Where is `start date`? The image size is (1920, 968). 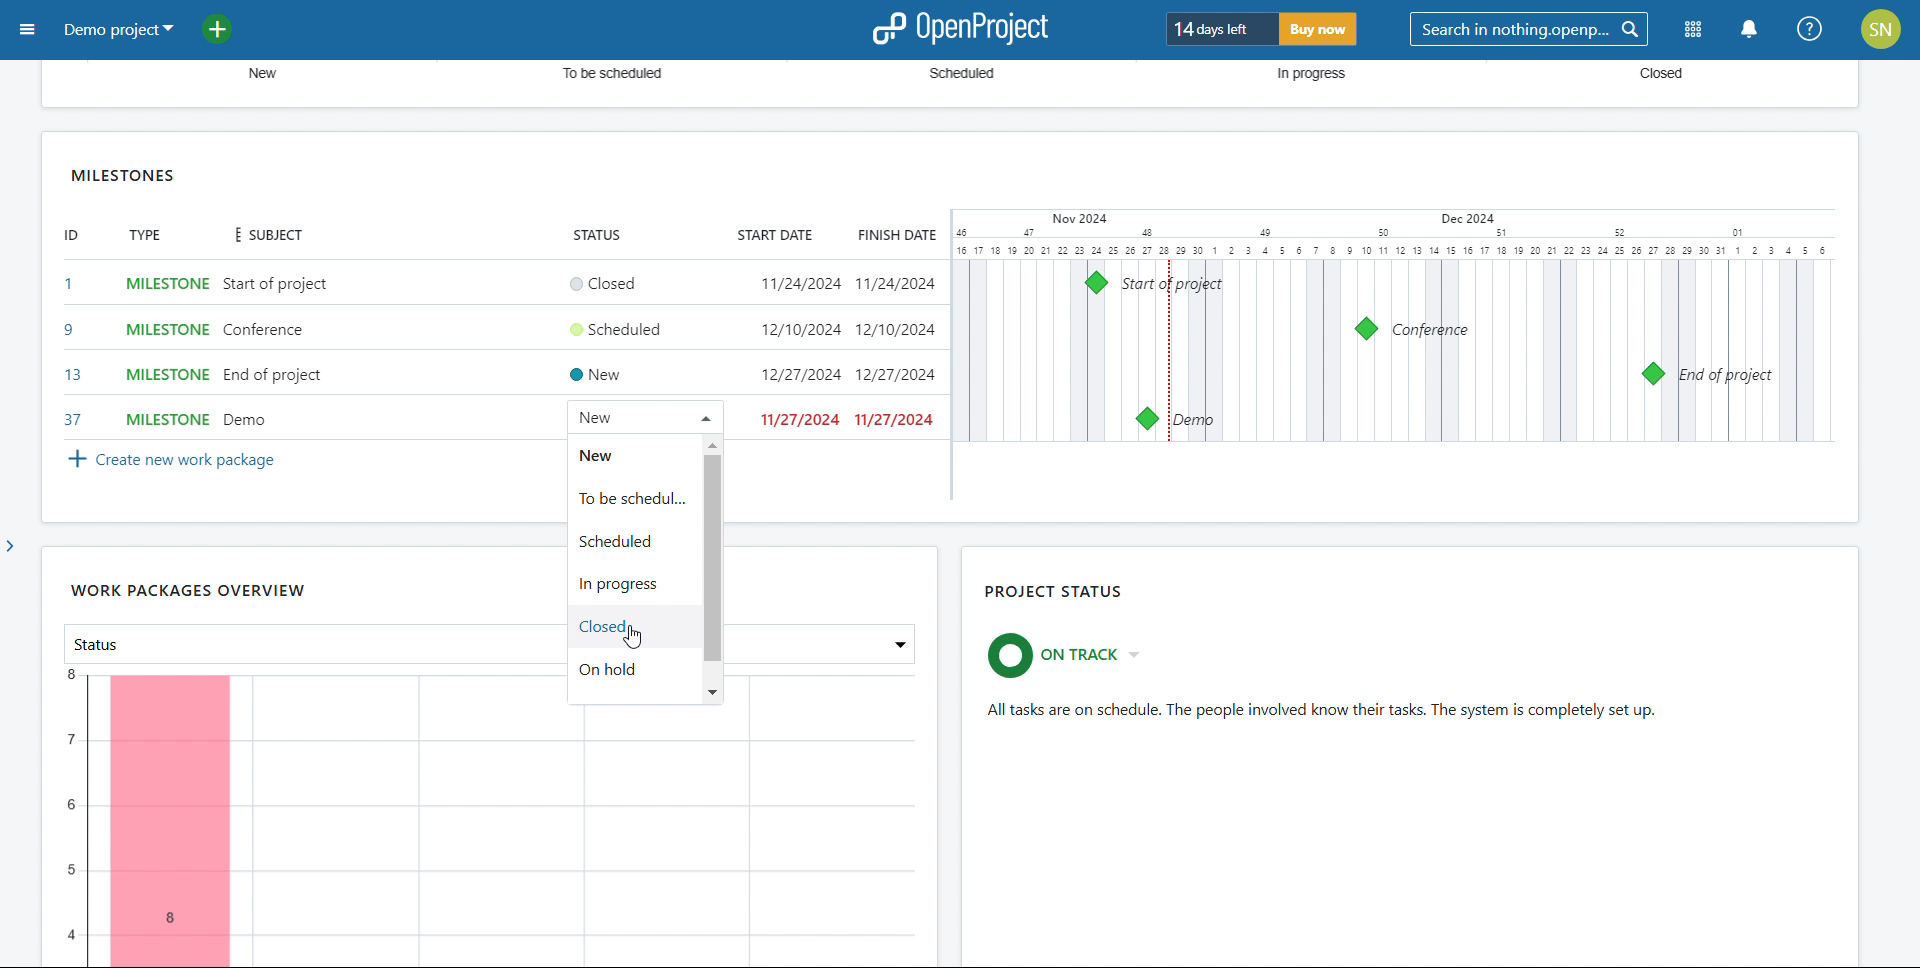 start date is located at coordinates (772, 235).